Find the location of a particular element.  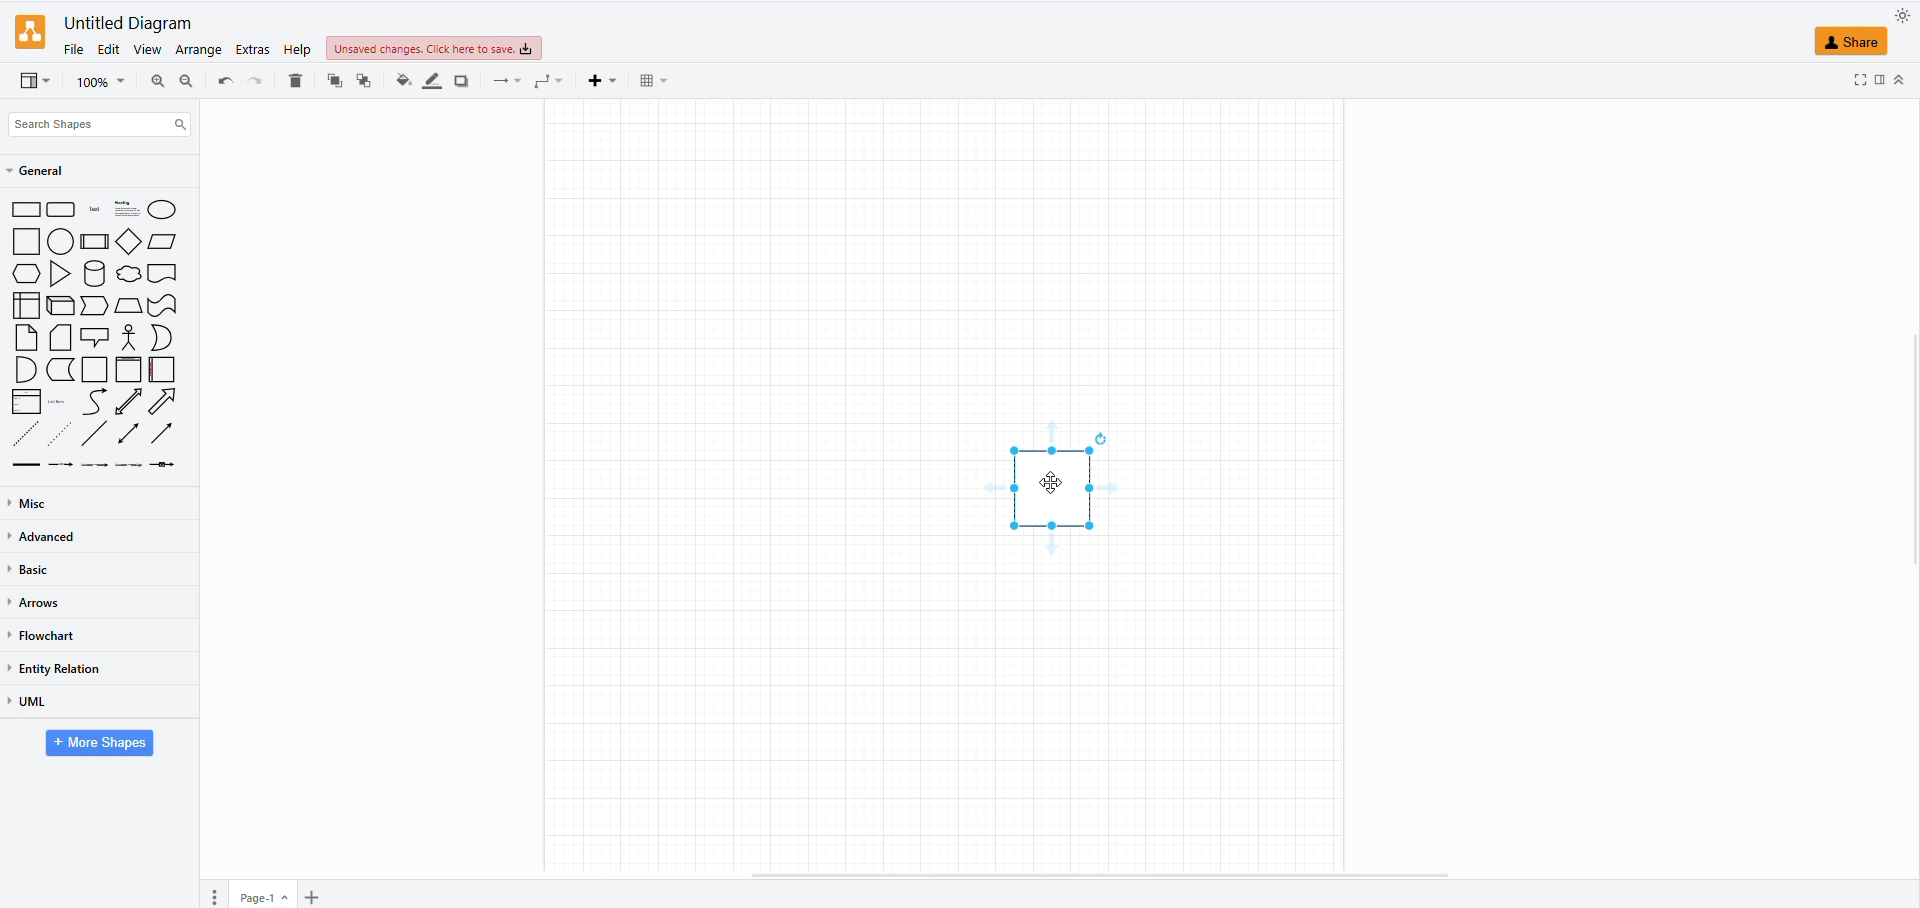

insert page is located at coordinates (310, 897).